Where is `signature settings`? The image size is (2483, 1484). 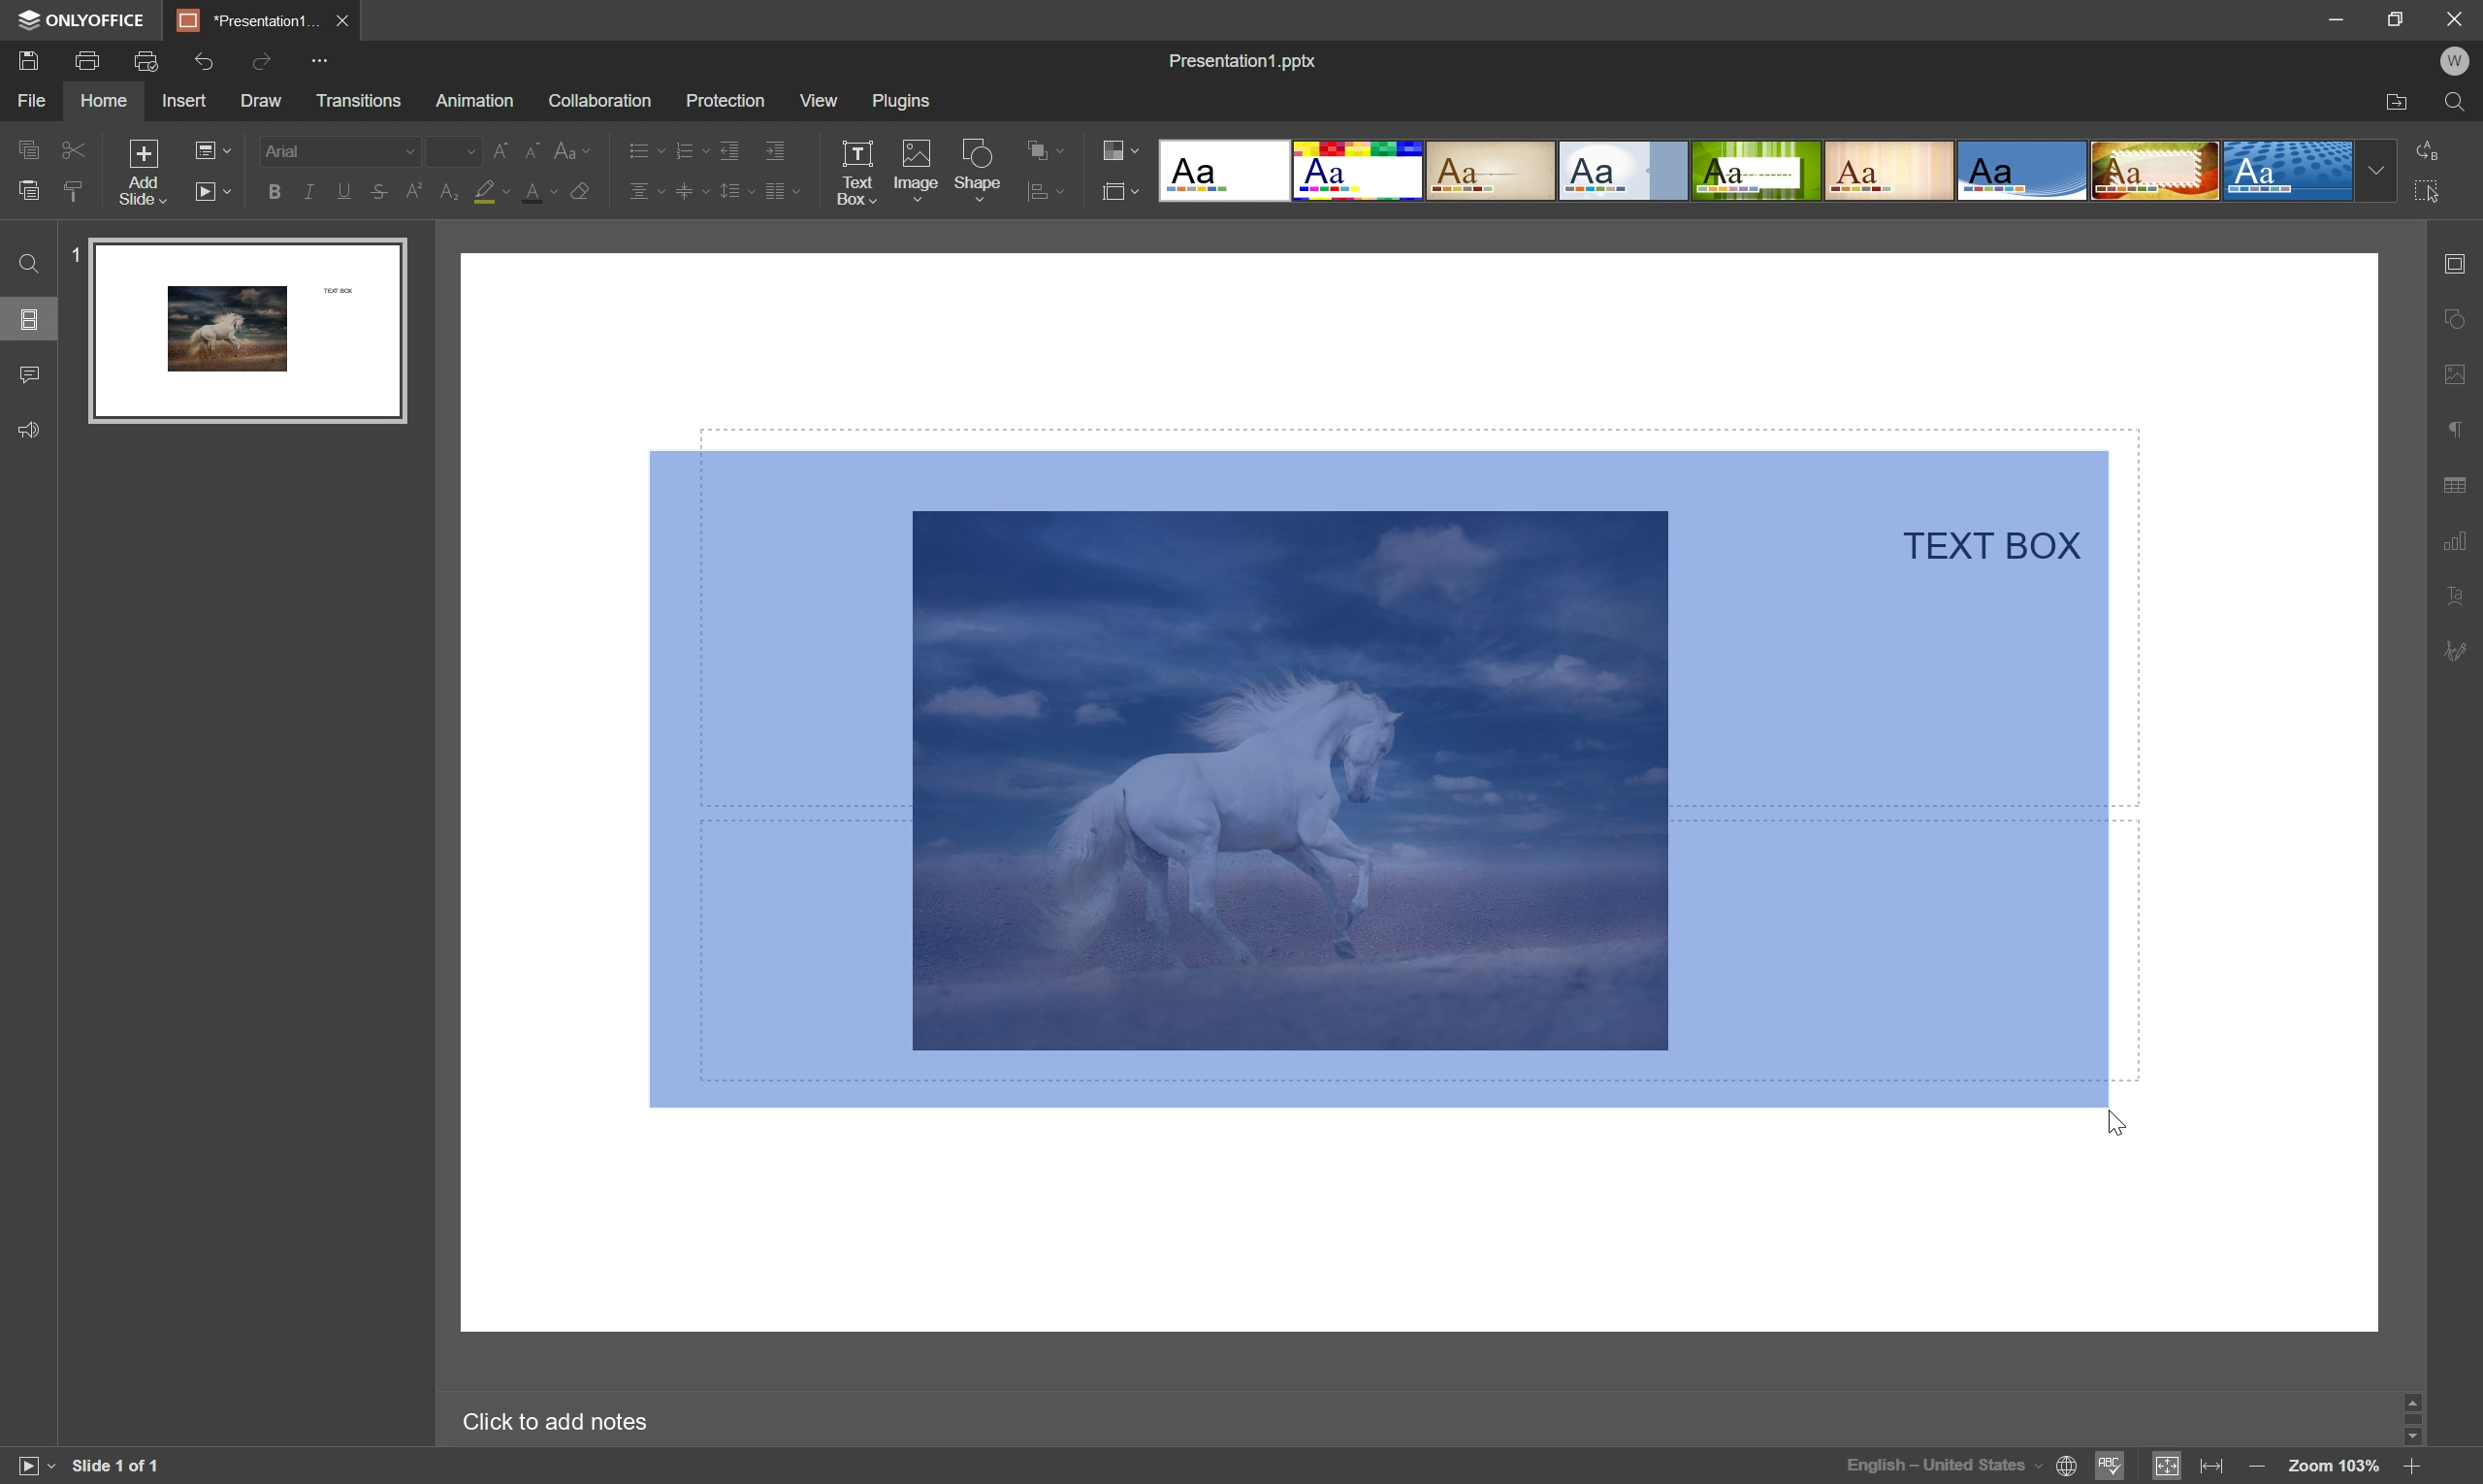 signature settings is located at coordinates (2455, 655).